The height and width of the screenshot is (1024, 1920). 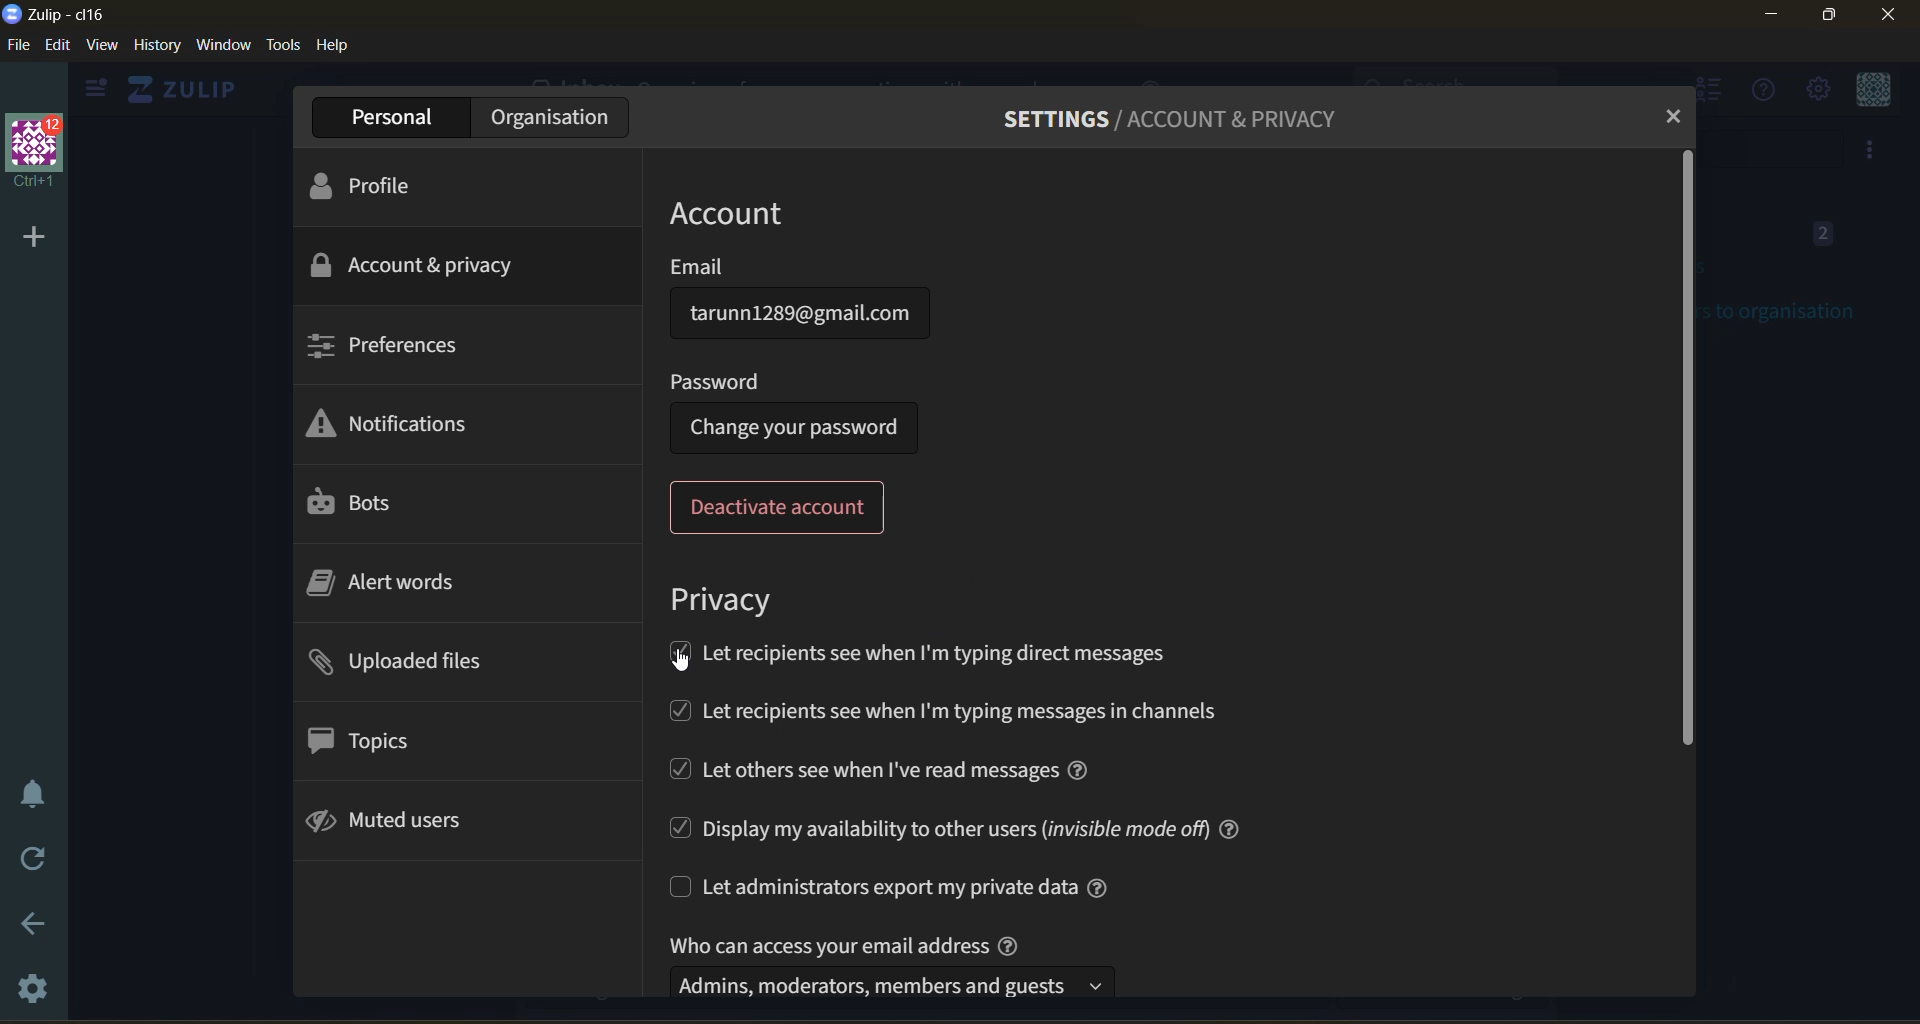 I want to click on tools, so click(x=283, y=45).